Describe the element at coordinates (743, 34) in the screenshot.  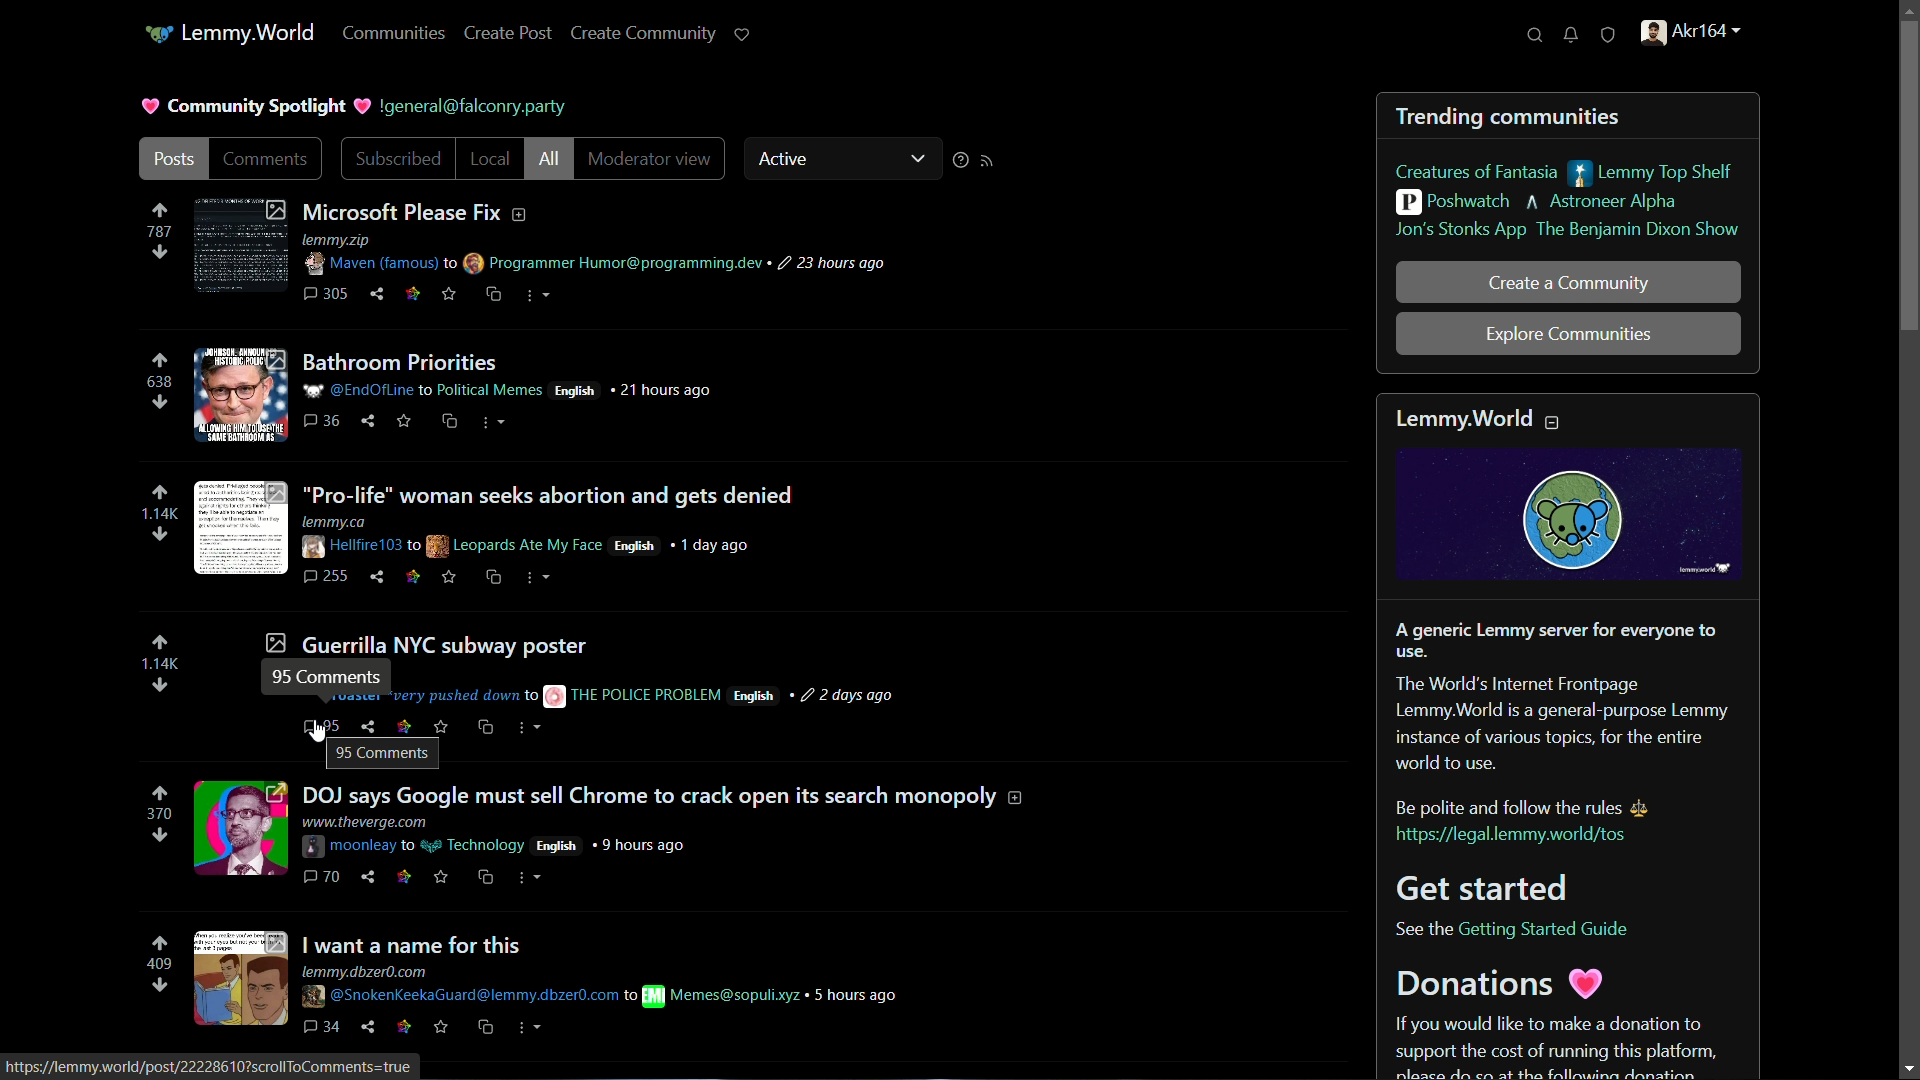
I see `support lemmy.world` at that location.